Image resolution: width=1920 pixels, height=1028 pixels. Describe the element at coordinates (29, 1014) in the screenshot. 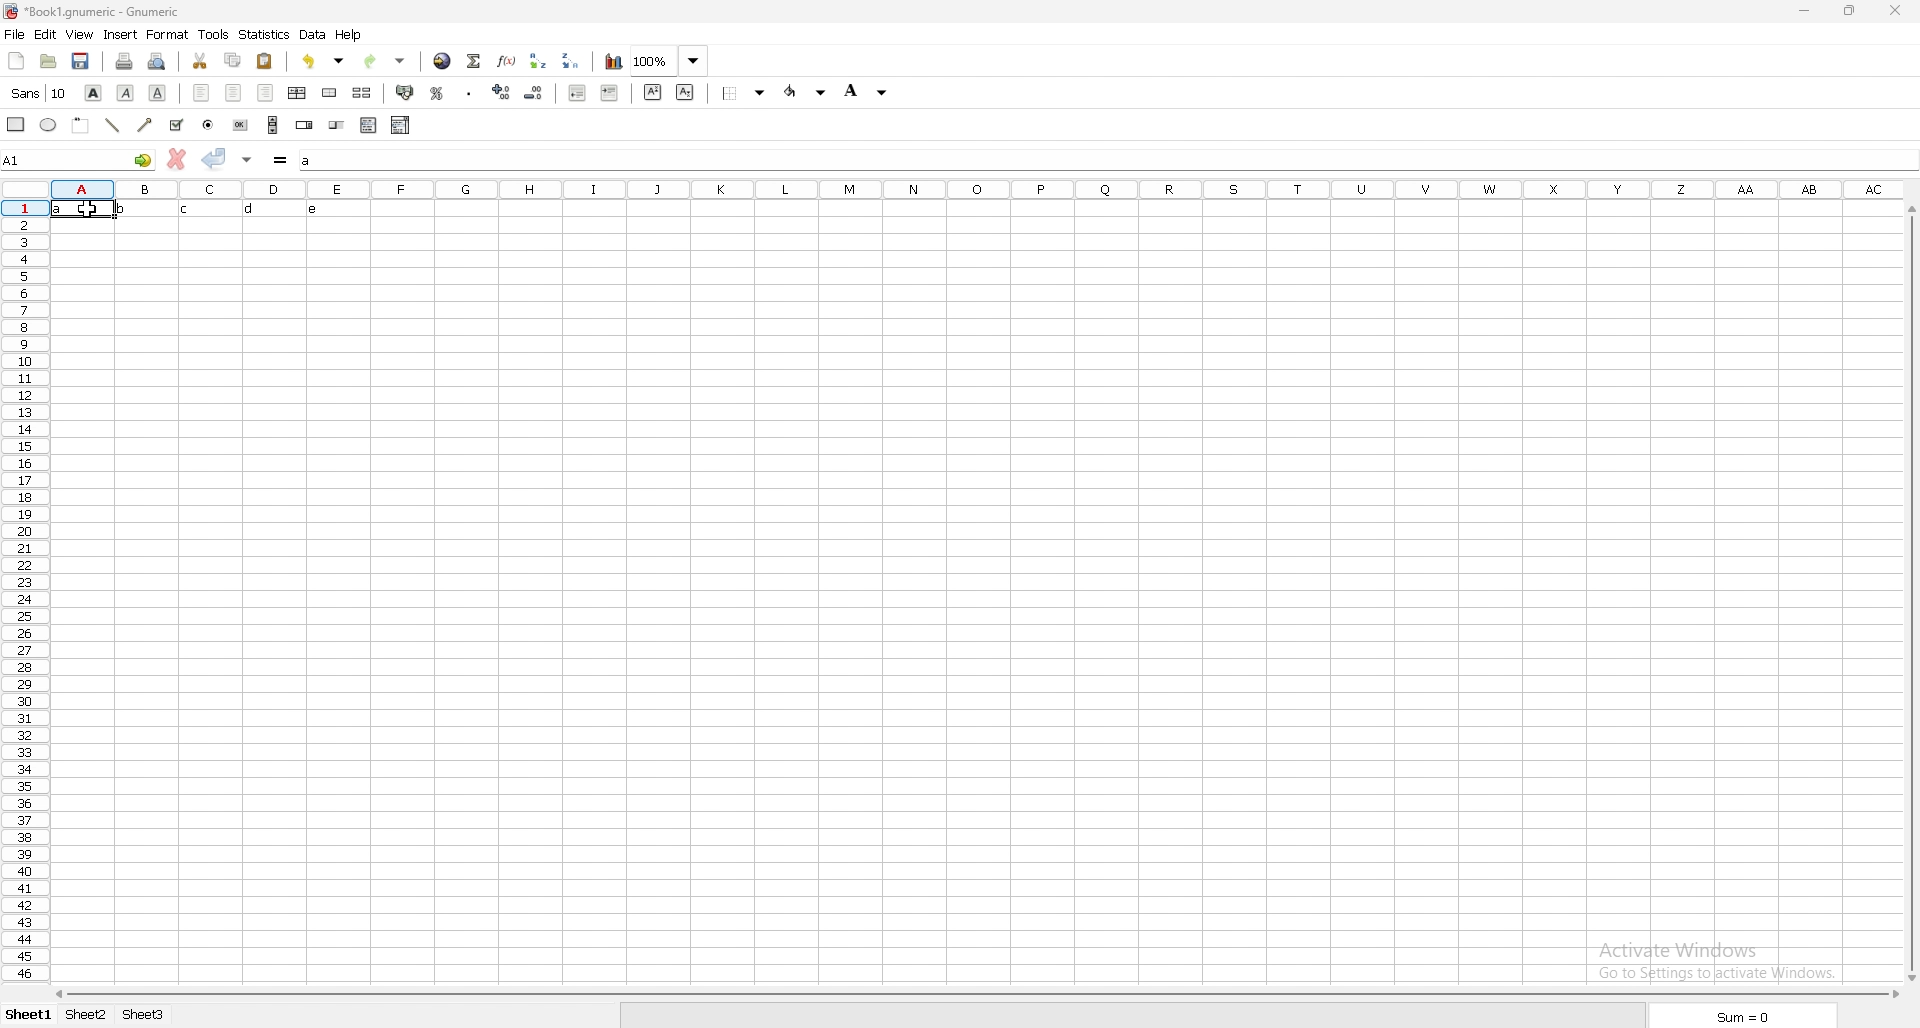

I see `sheet 1` at that location.